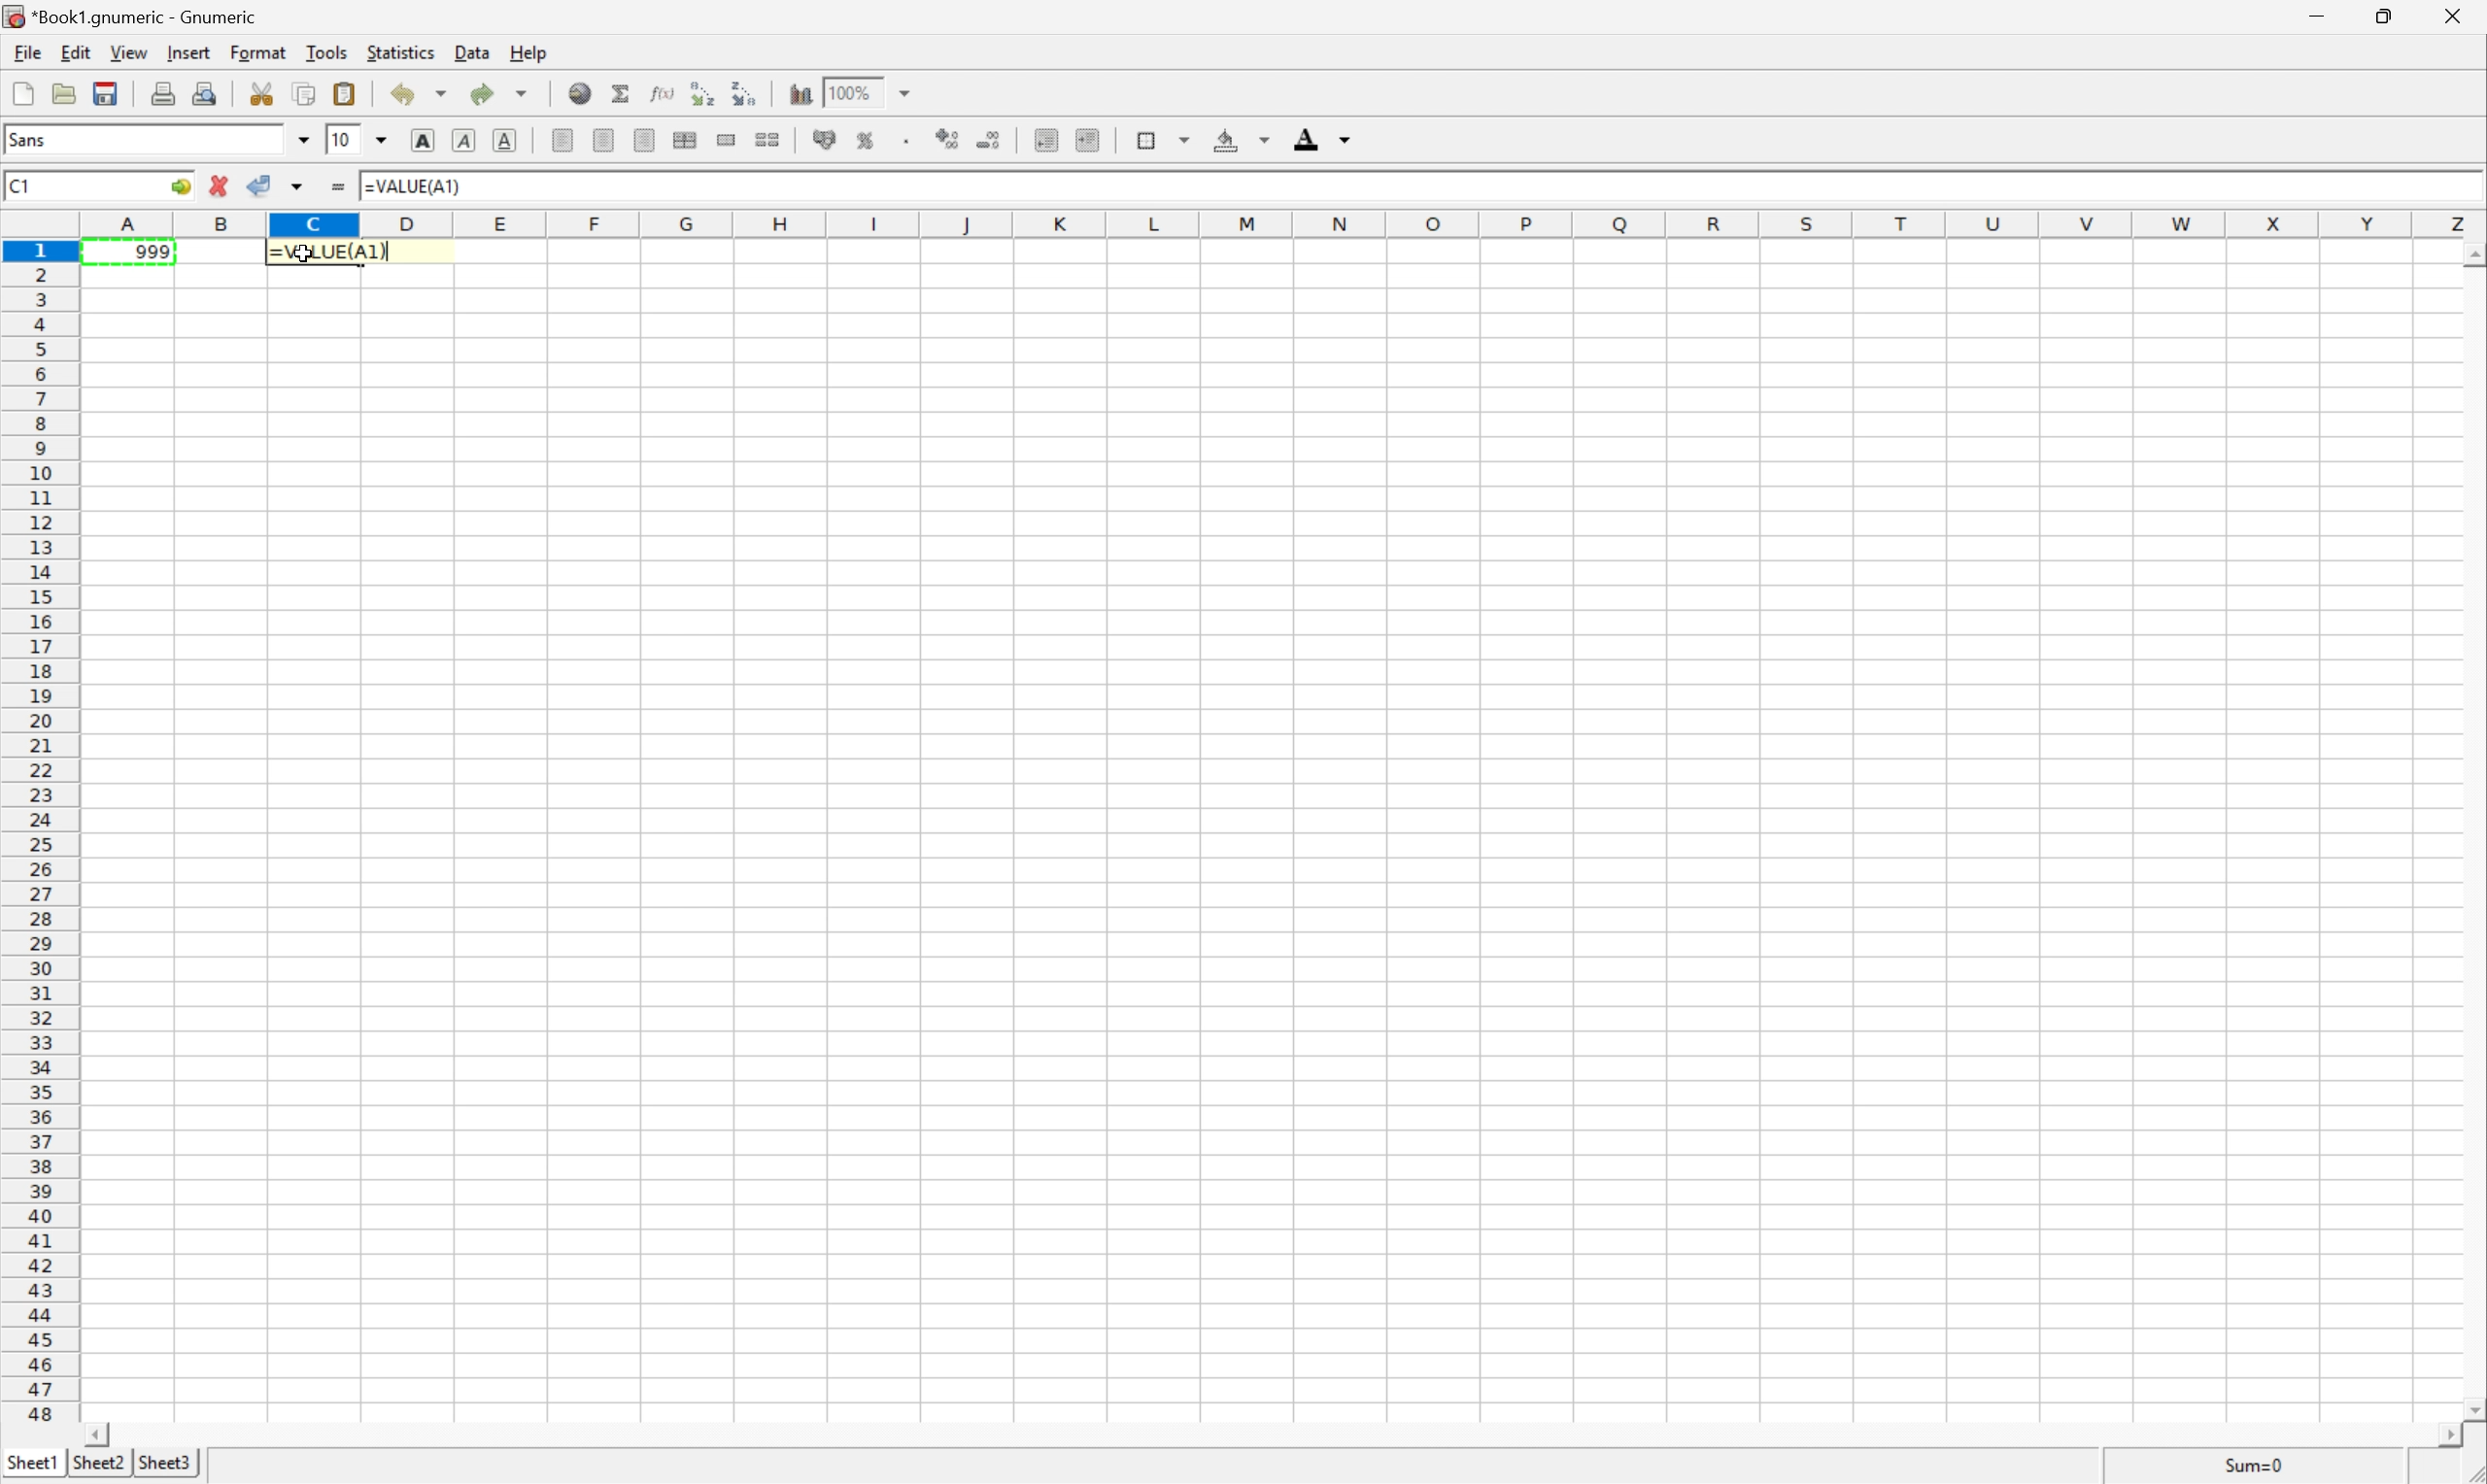 This screenshot has width=2487, height=1484. Describe the element at coordinates (2457, 17) in the screenshot. I see `close` at that location.